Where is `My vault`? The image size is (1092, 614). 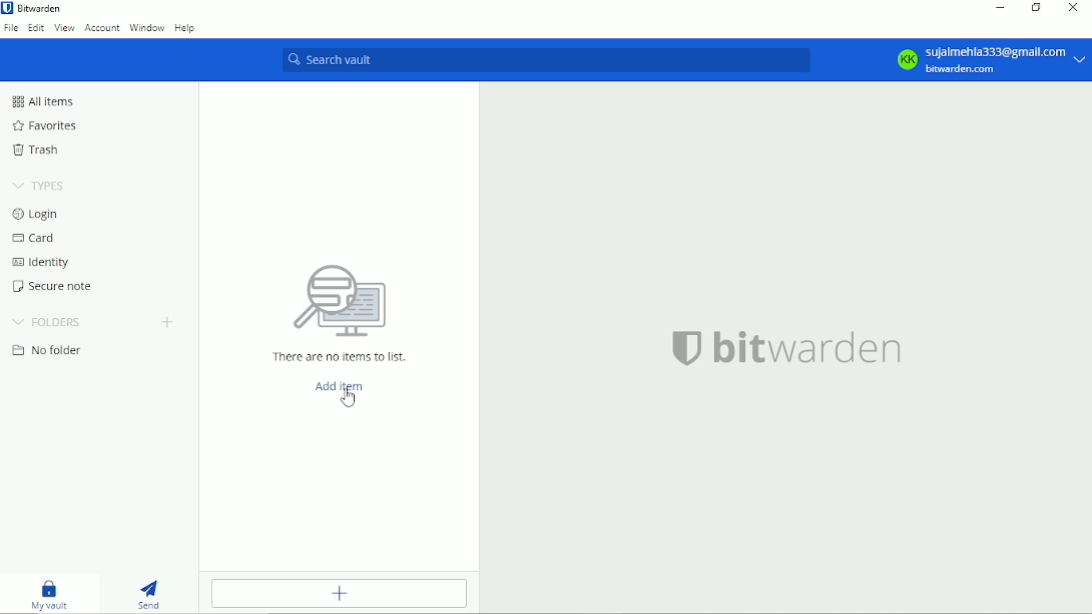
My vault is located at coordinates (48, 595).